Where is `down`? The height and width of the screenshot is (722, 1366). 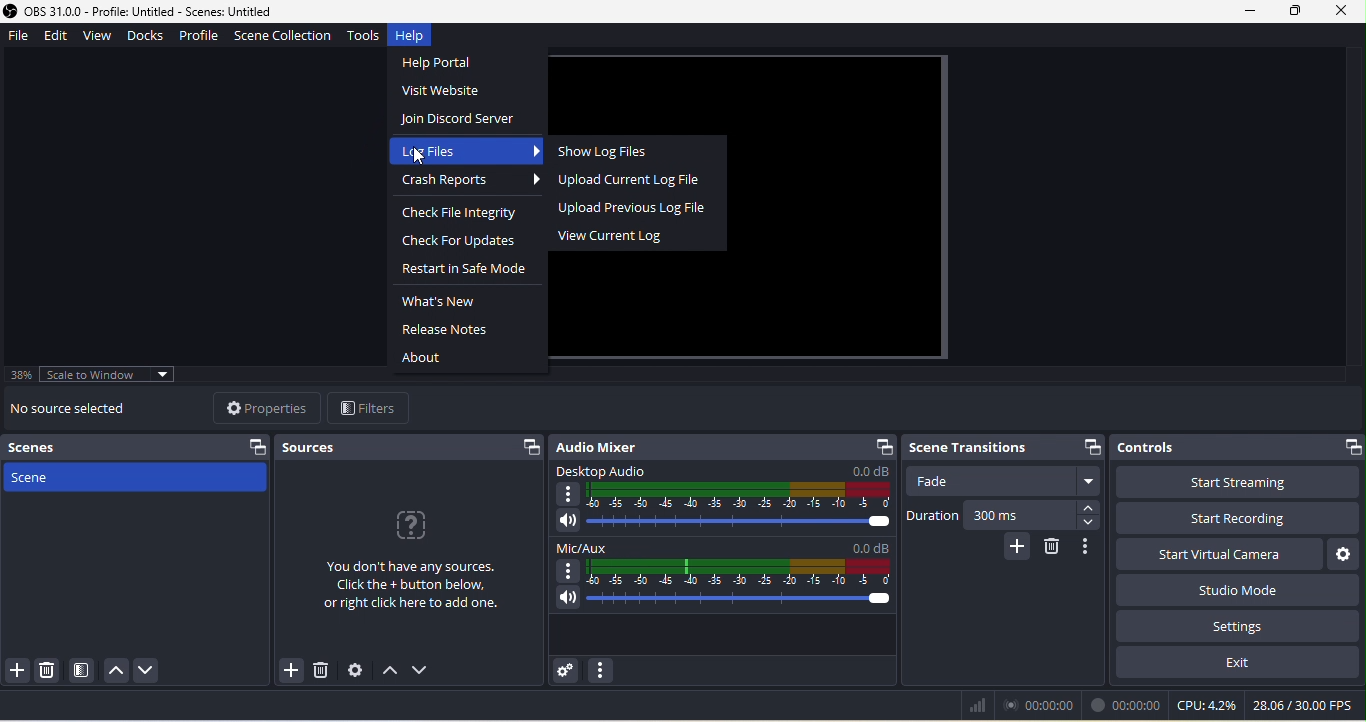
down is located at coordinates (151, 669).